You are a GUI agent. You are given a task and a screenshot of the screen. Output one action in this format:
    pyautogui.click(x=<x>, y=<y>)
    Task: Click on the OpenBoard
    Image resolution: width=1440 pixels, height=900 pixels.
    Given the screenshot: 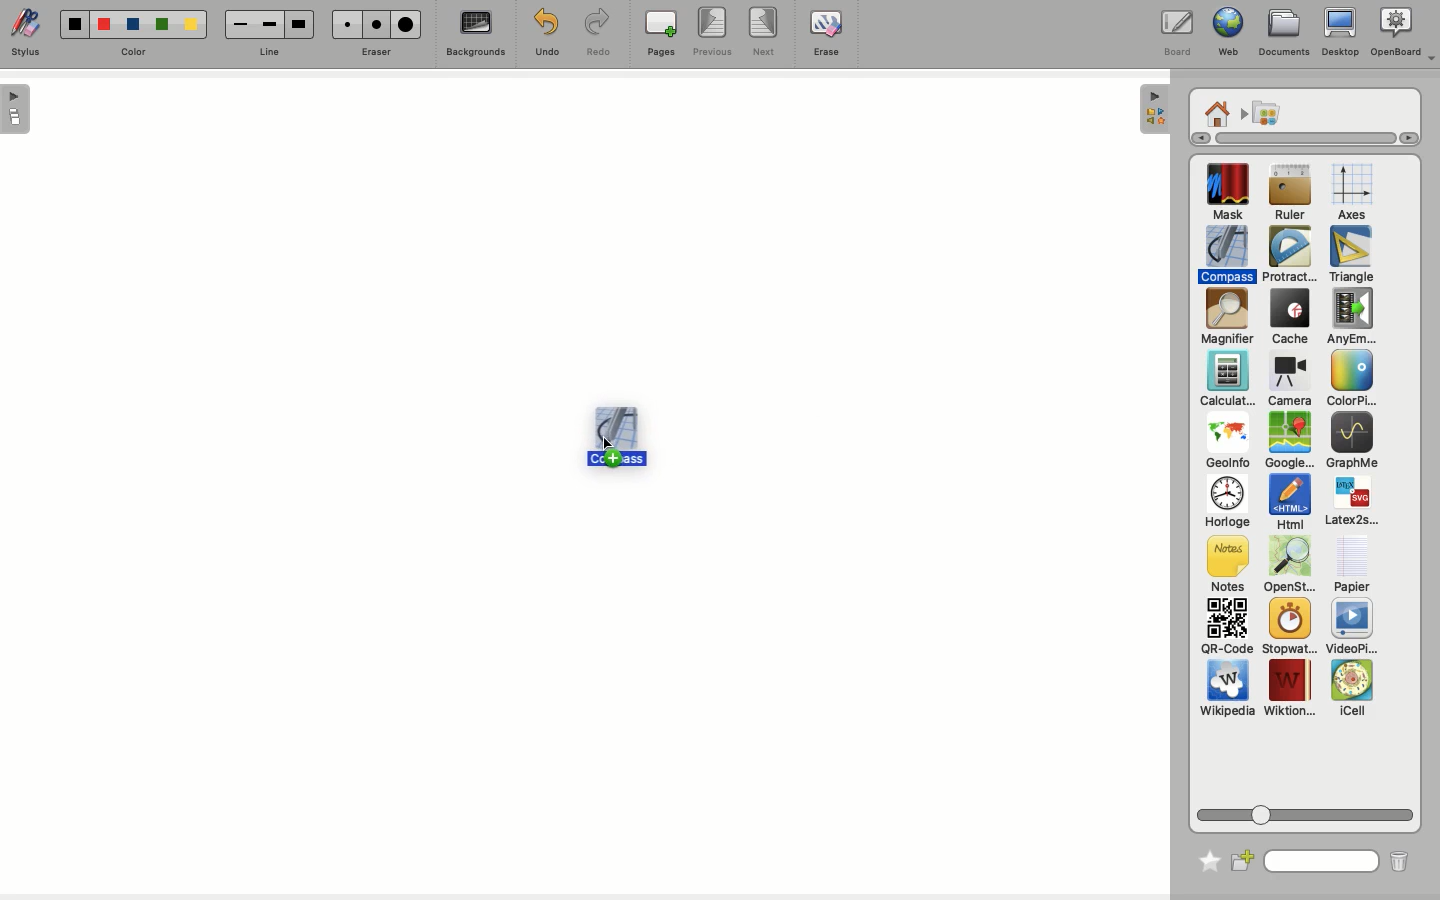 What is the action you would take?
    pyautogui.click(x=1403, y=33)
    